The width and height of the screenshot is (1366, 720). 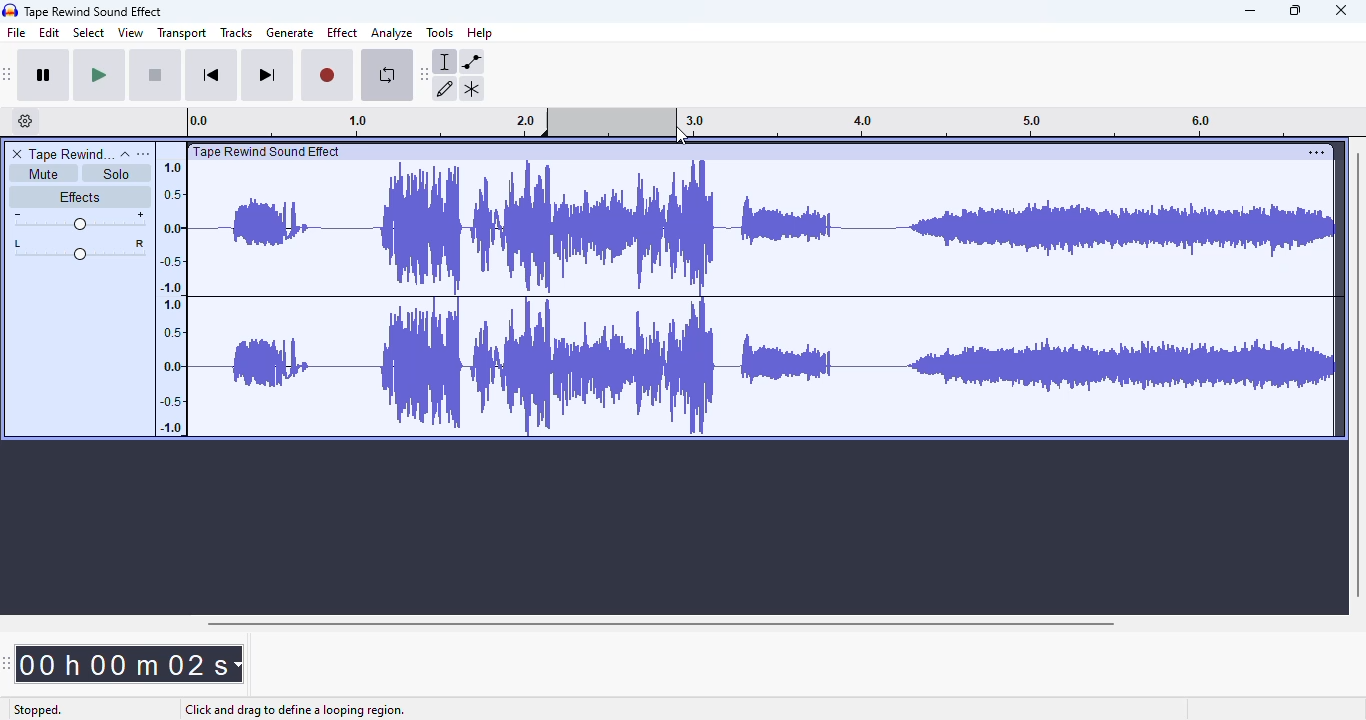 What do you see at coordinates (657, 623) in the screenshot?
I see `horizontal scroll bar` at bounding box center [657, 623].